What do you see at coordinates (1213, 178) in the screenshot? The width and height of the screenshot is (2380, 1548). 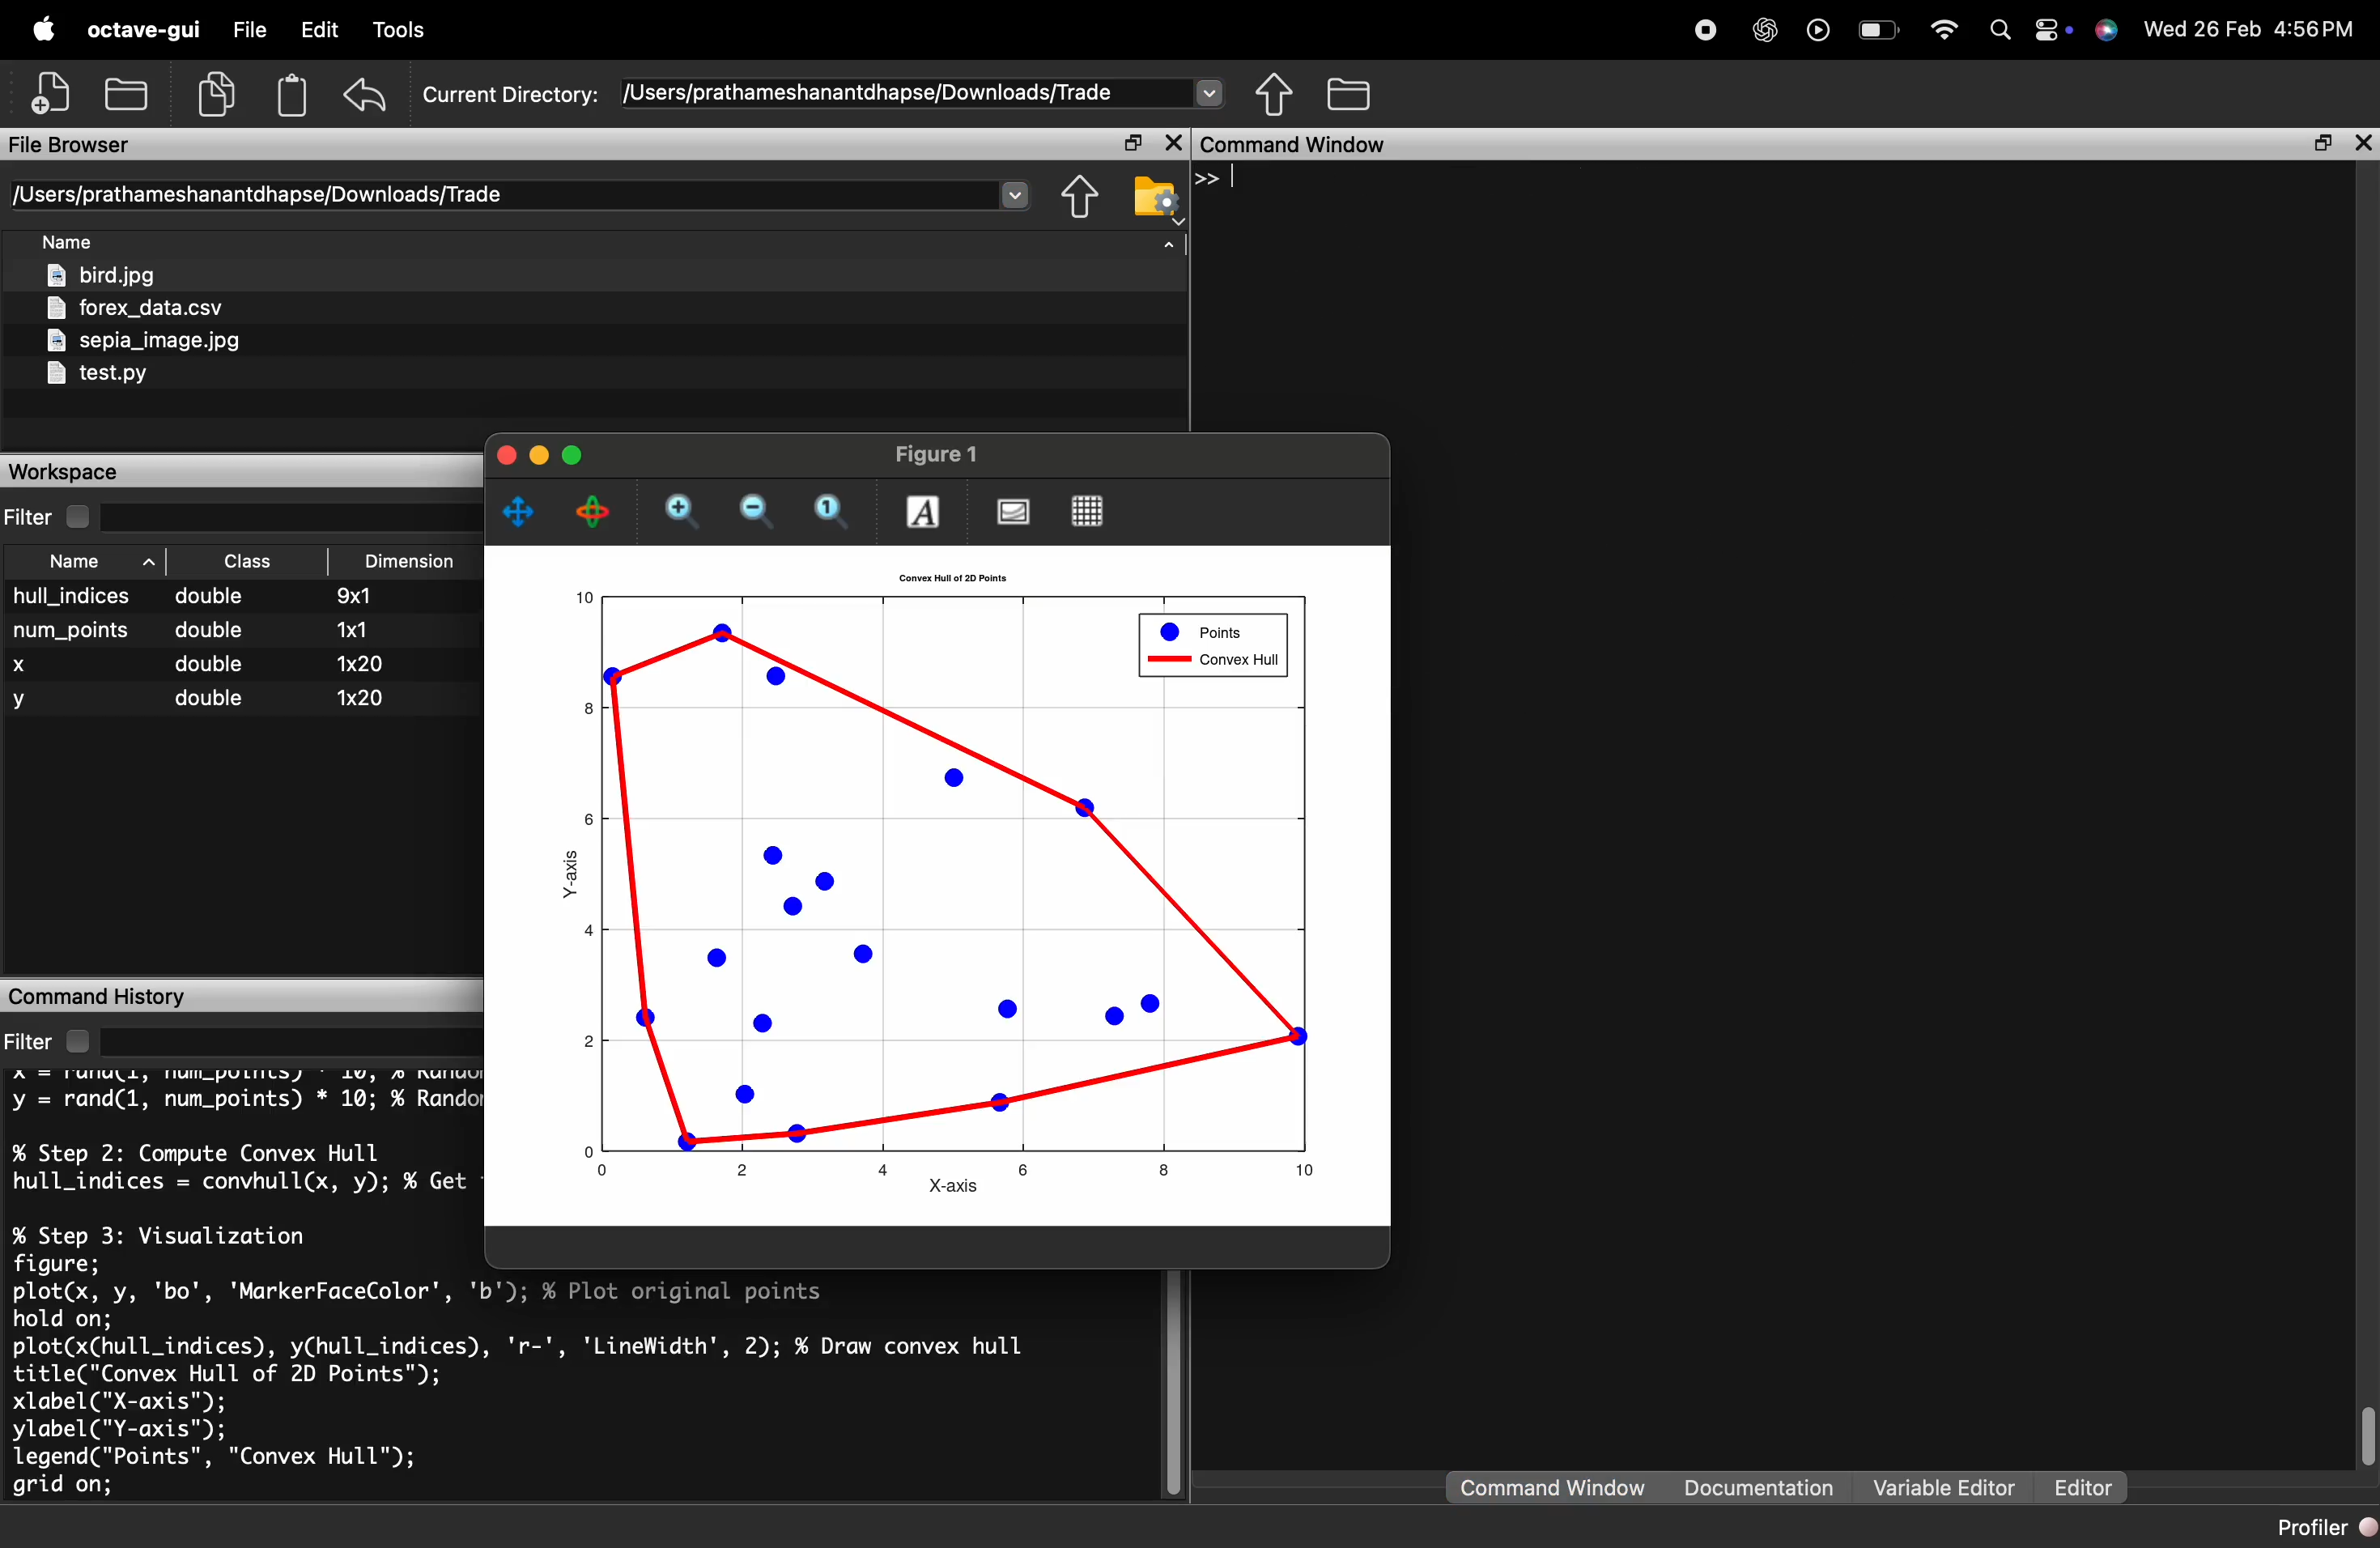 I see `>>` at bounding box center [1213, 178].